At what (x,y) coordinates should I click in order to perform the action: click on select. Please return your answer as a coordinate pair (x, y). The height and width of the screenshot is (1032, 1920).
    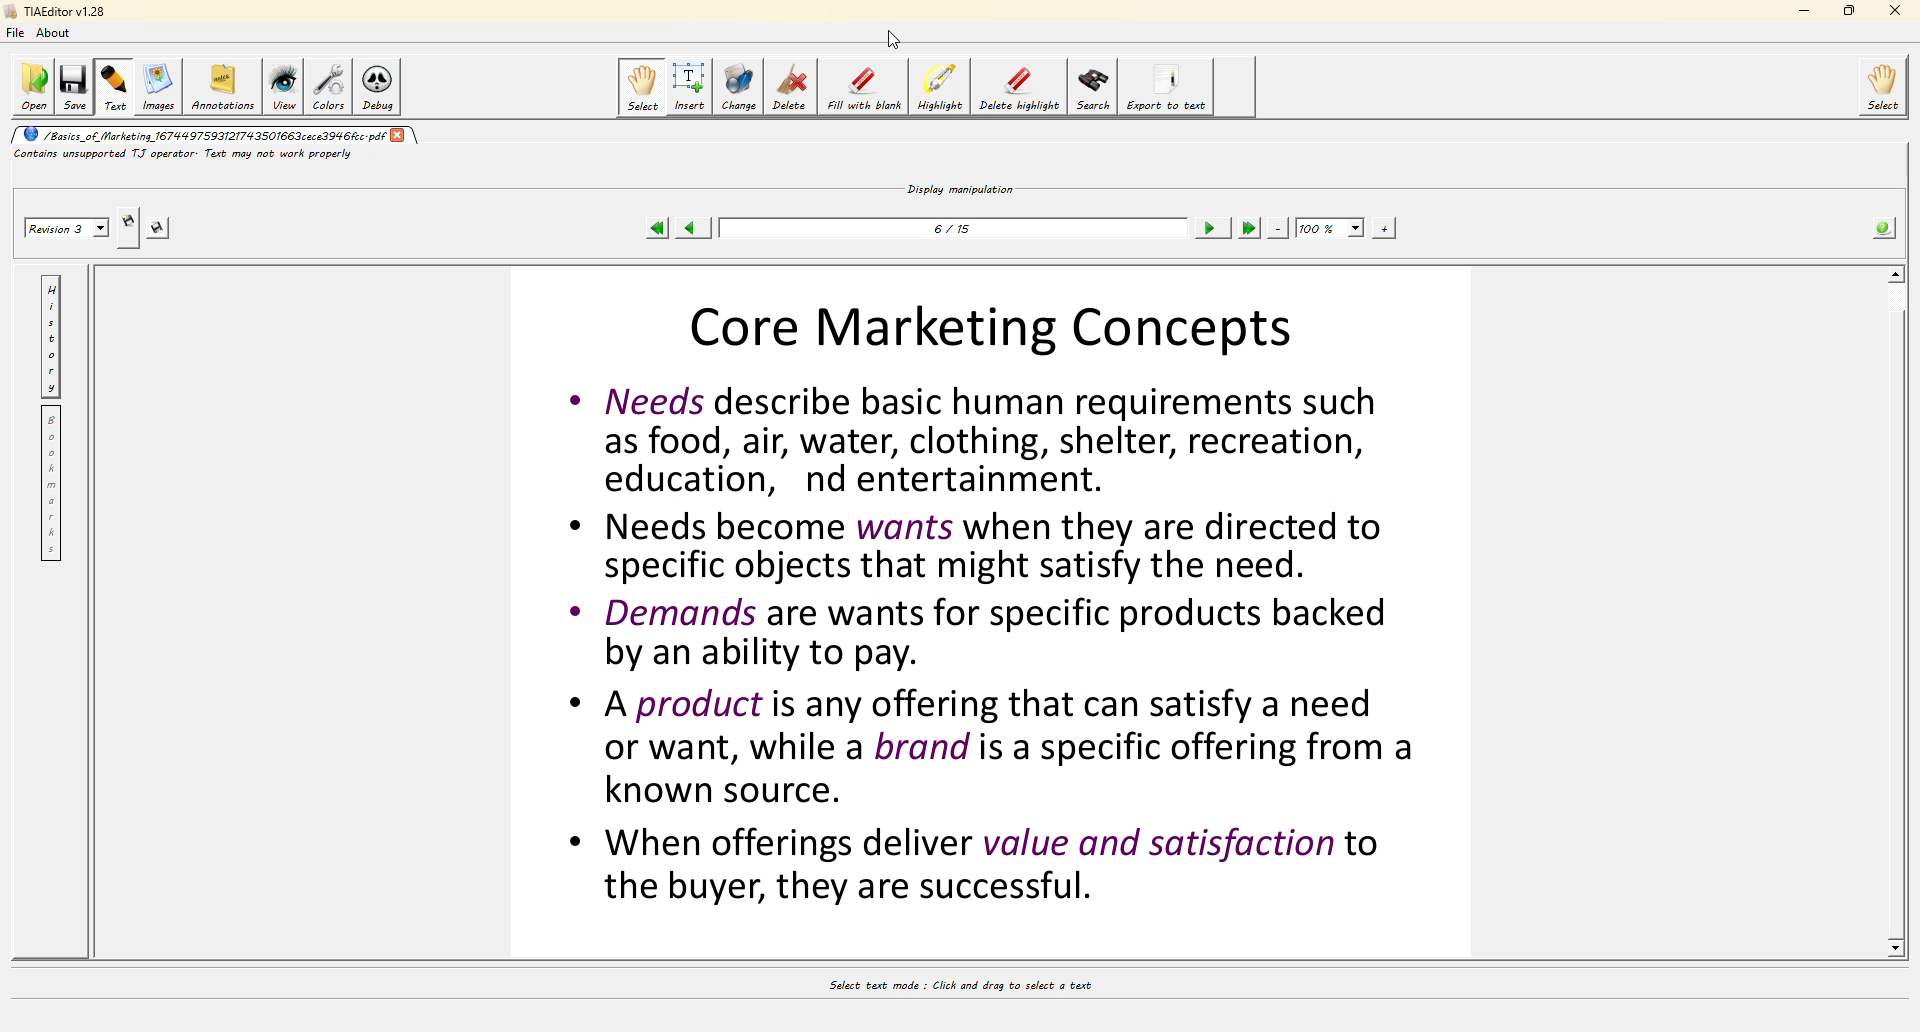
    Looking at the image, I should click on (1888, 84).